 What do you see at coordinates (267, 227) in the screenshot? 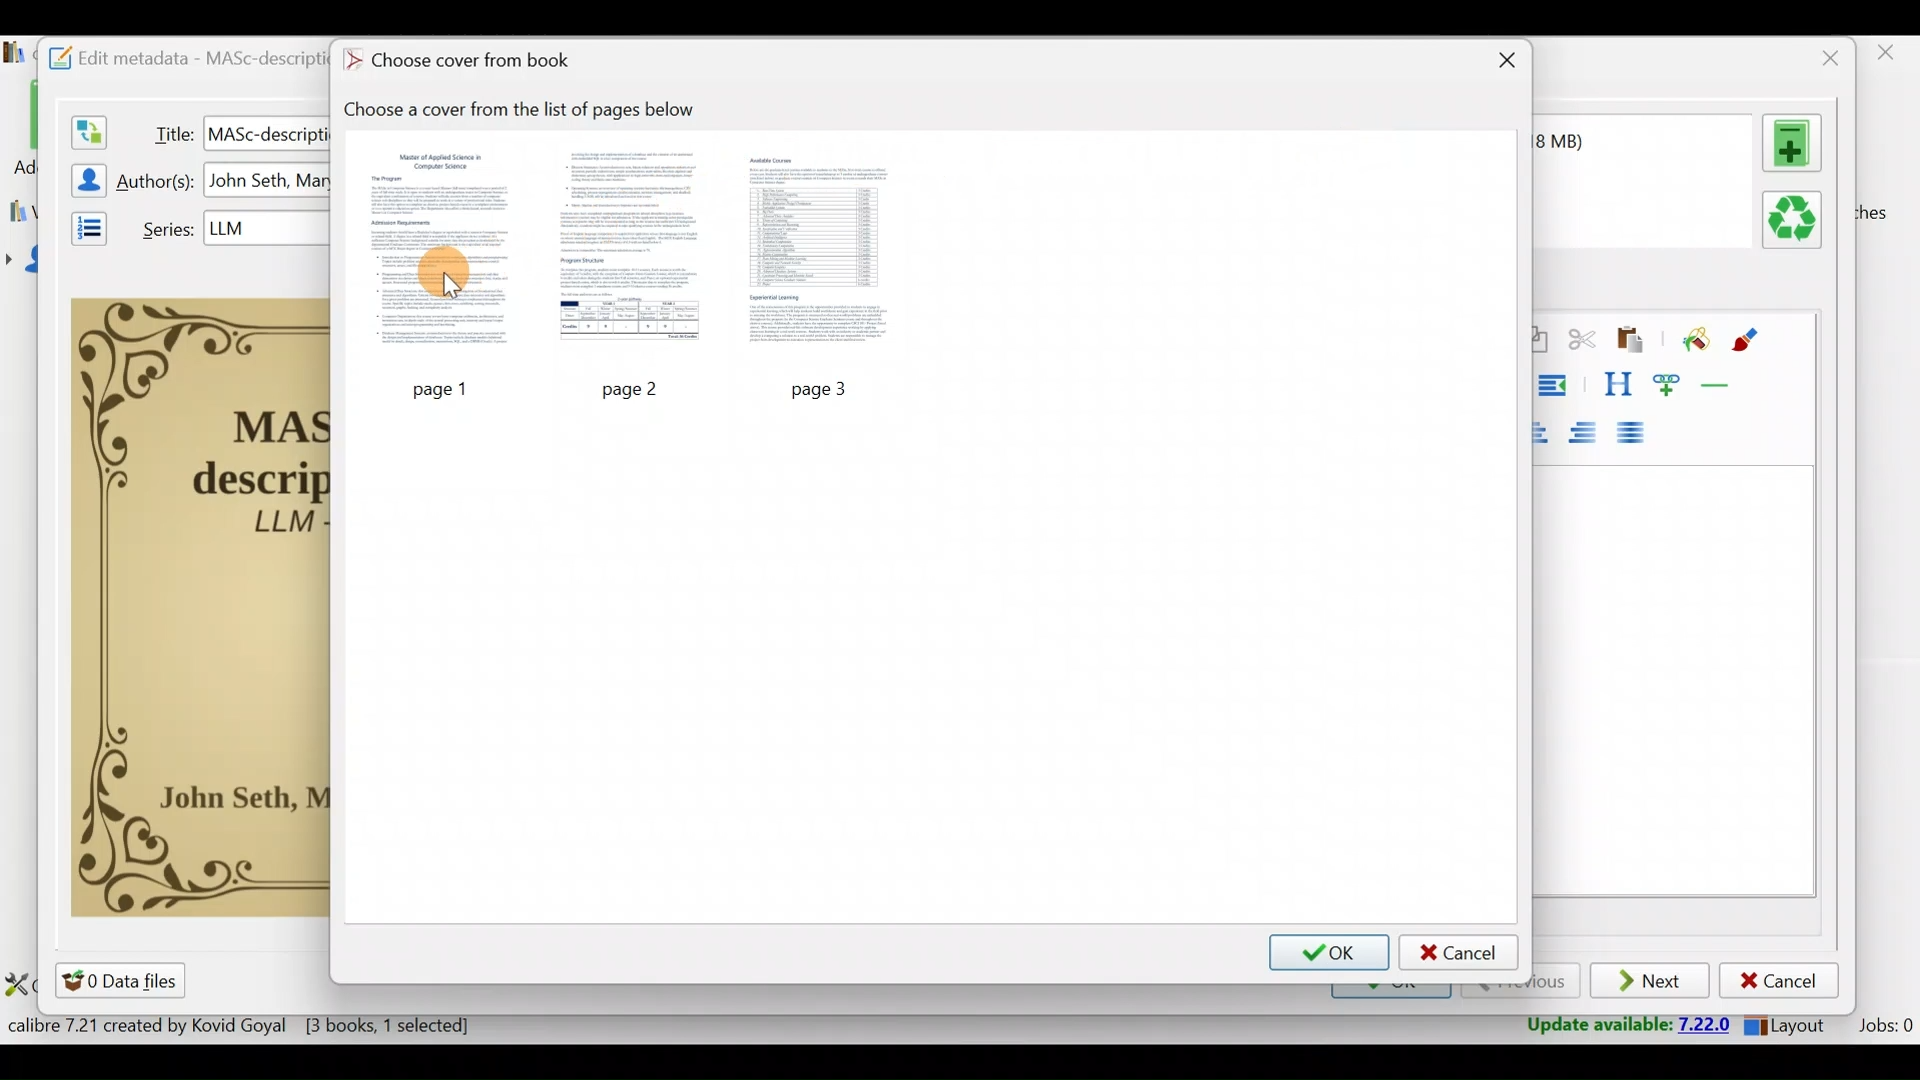
I see `` at bounding box center [267, 227].